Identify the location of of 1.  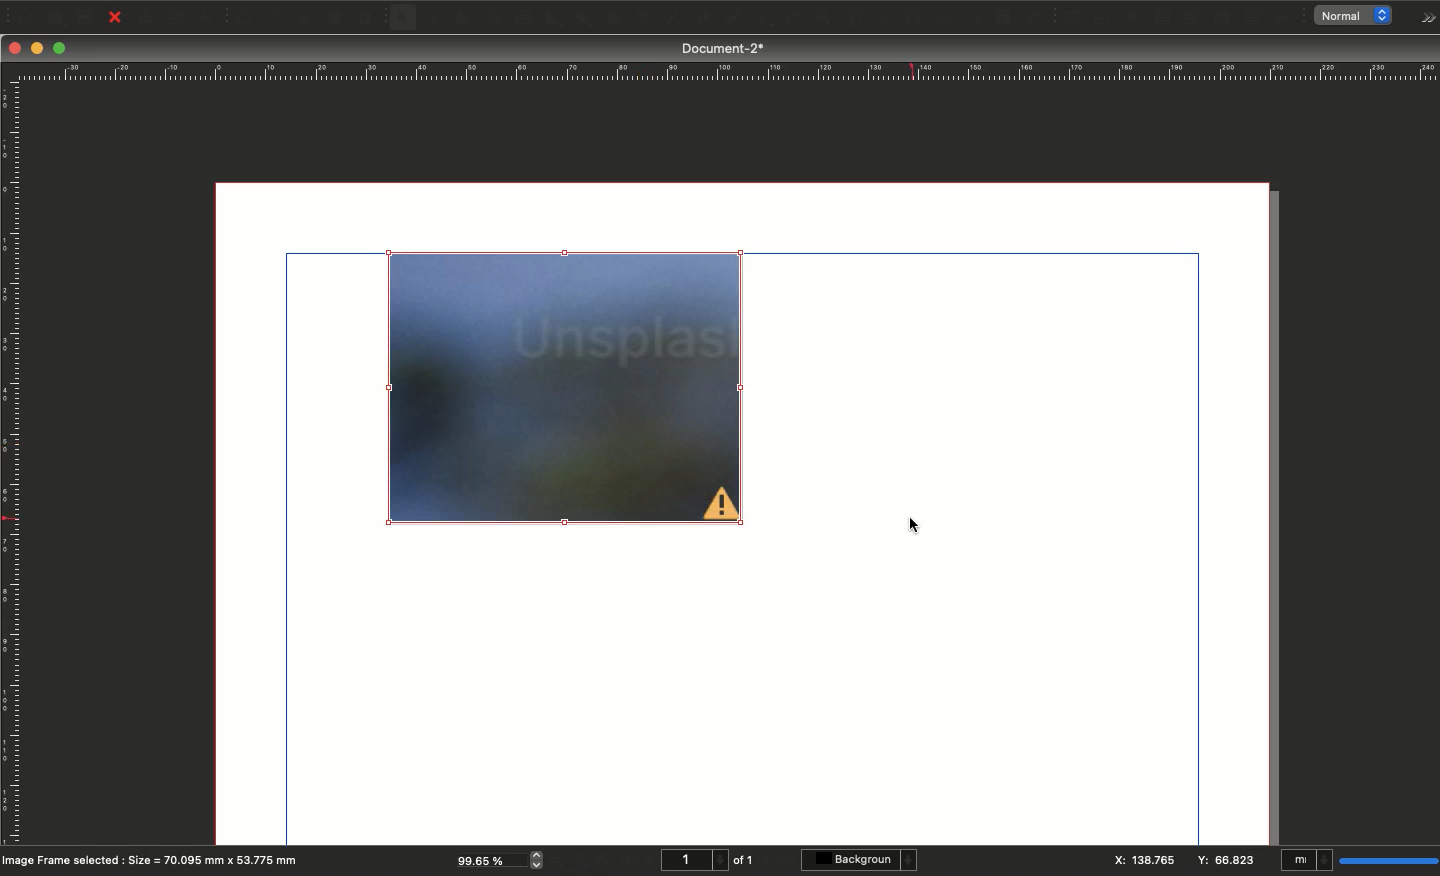
(744, 860).